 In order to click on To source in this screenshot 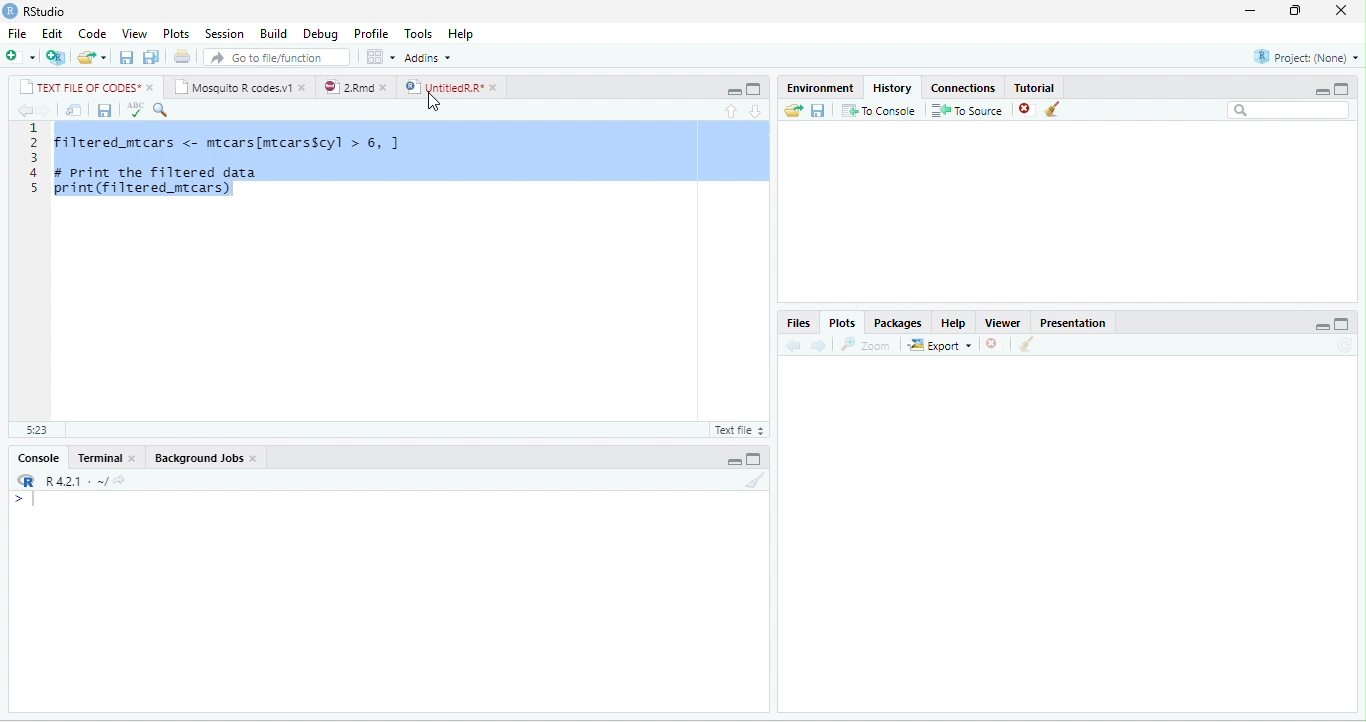, I will do `click(965, 110)`.